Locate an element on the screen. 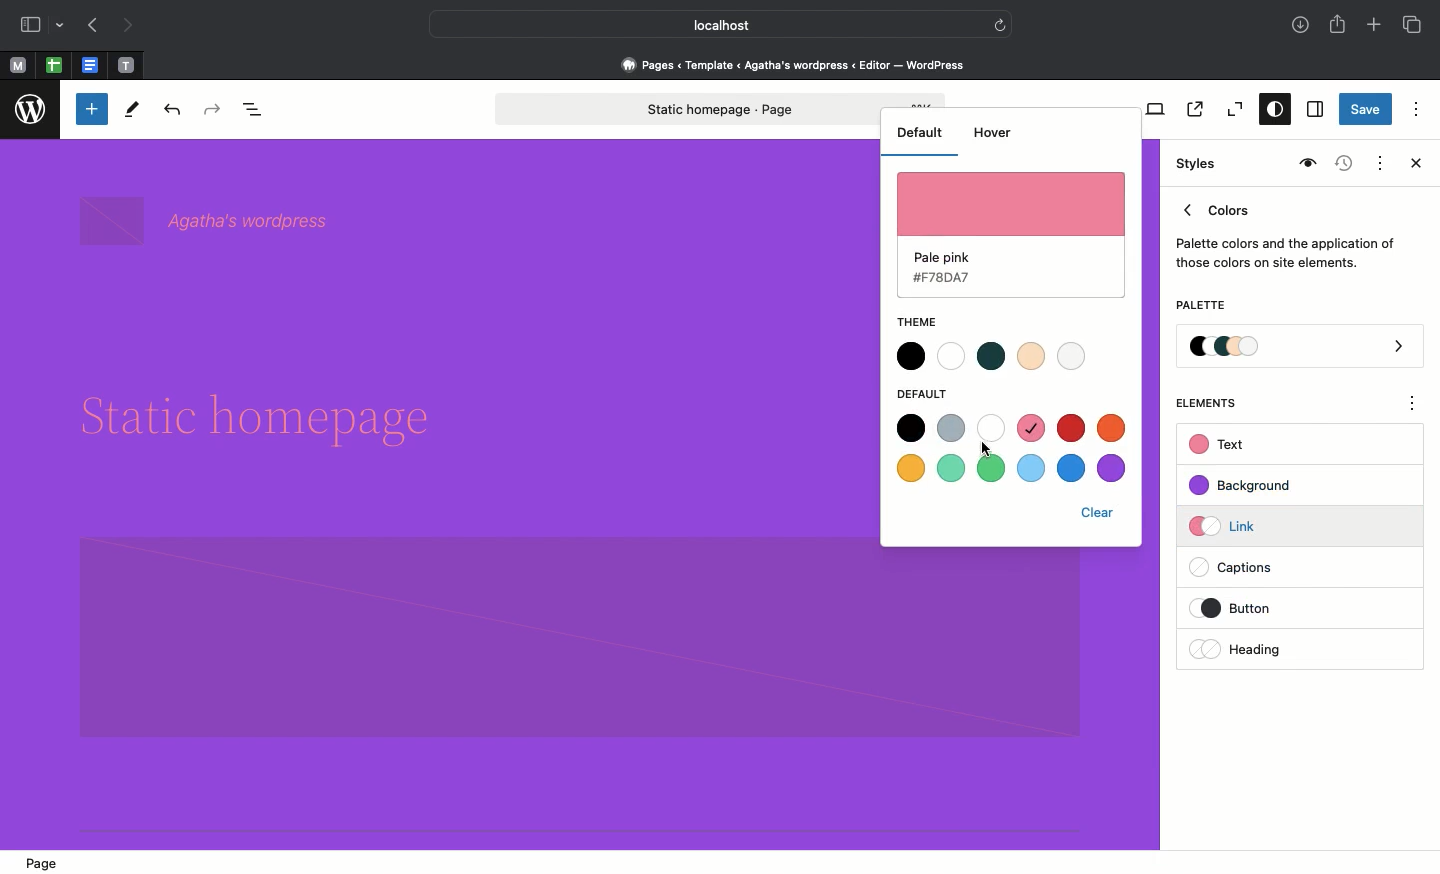  View page is located at coordinates (1193, 109).